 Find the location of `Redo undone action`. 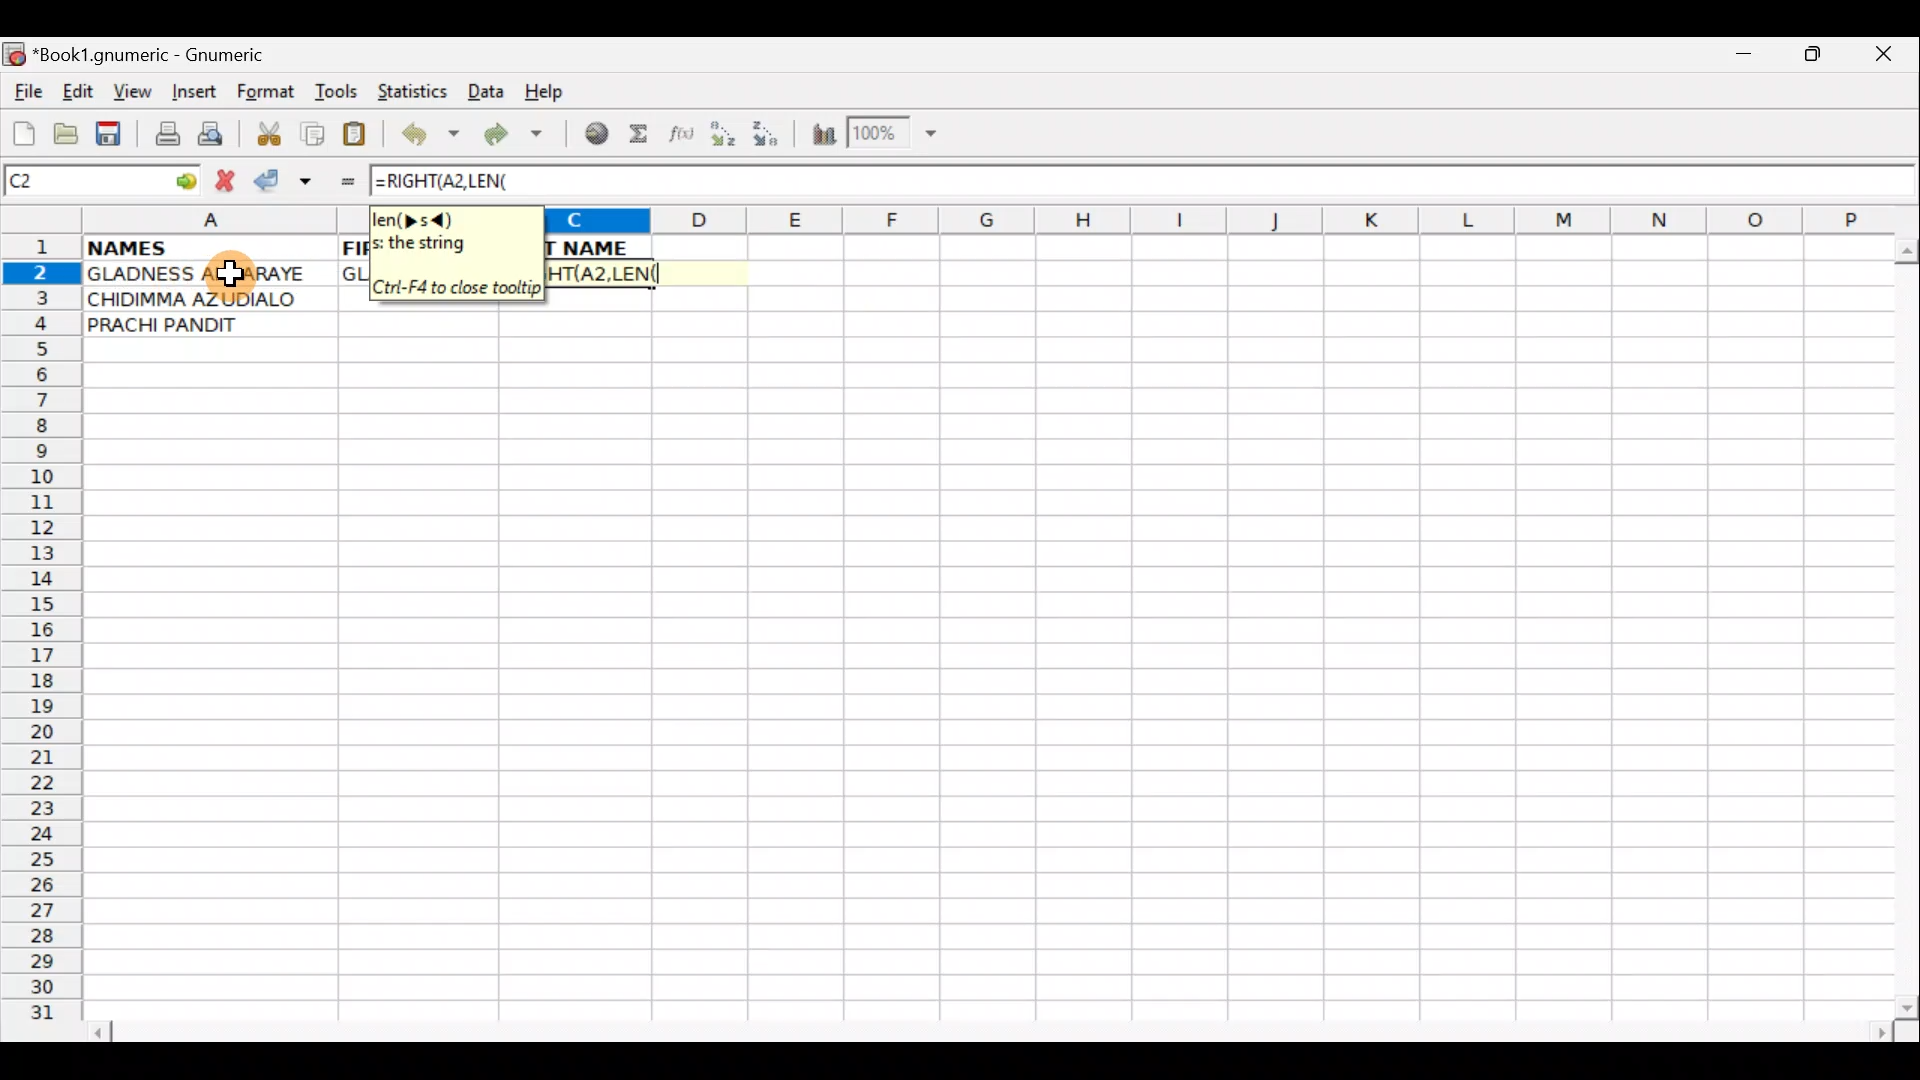

Redo undone action is located at coordinates (518, 137).